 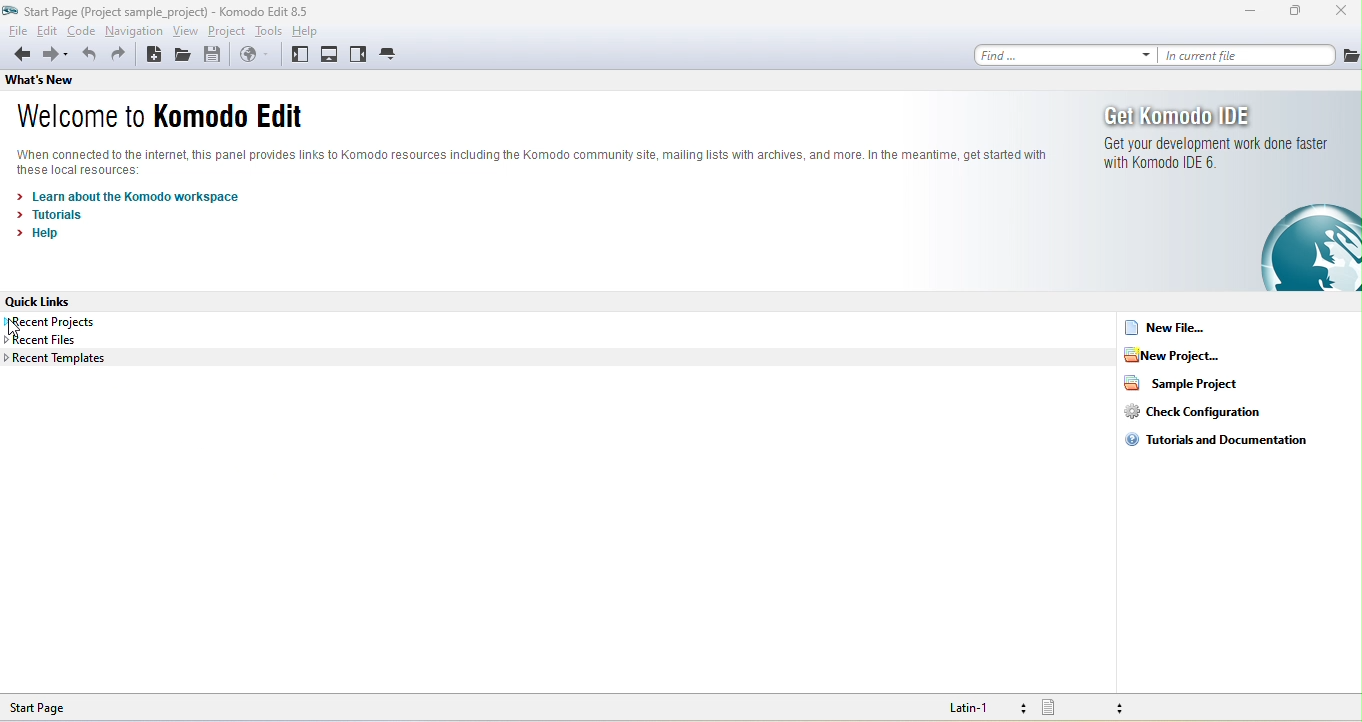 I want to click on navigation, so click(x=139, y=31).